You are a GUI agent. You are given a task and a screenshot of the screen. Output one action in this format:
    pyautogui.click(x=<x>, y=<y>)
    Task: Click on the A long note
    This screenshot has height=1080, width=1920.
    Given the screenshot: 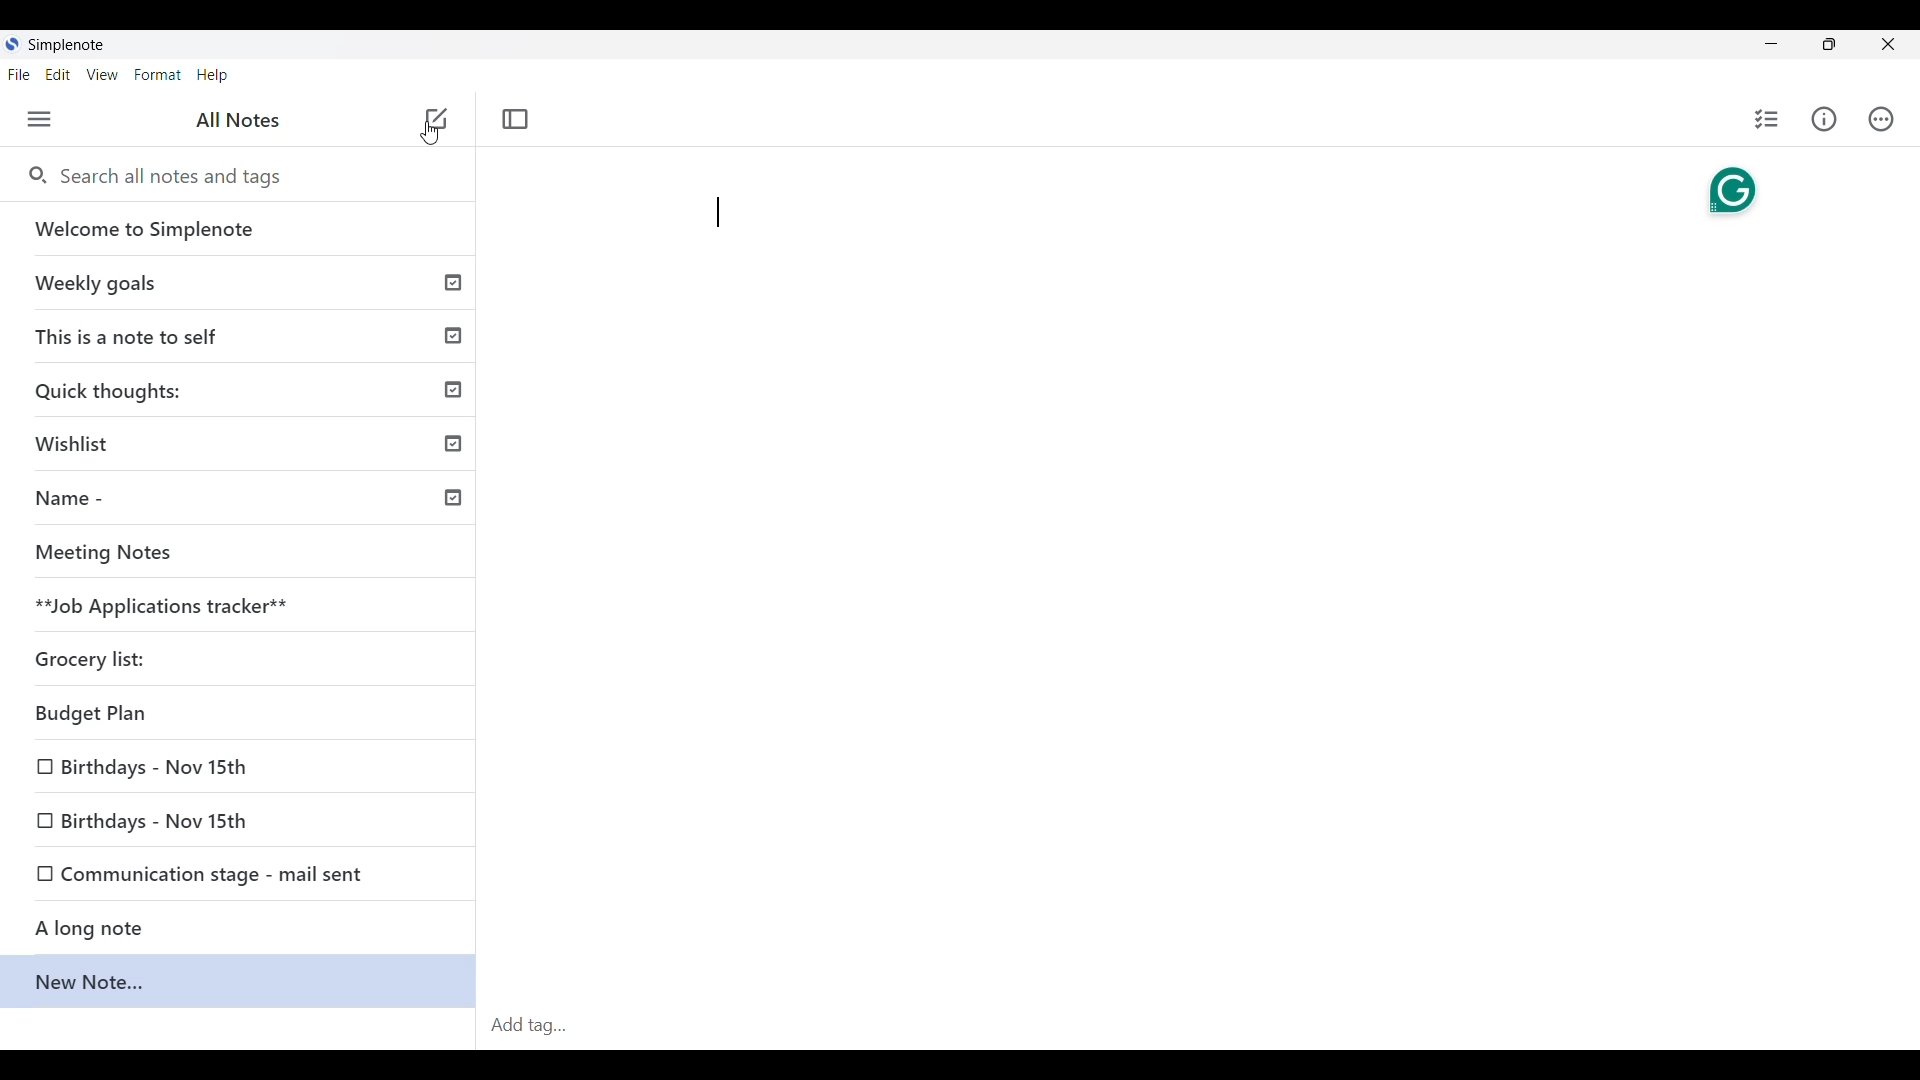 What is the action you would take?
    pyautogui.click(x=237, y=927)
    